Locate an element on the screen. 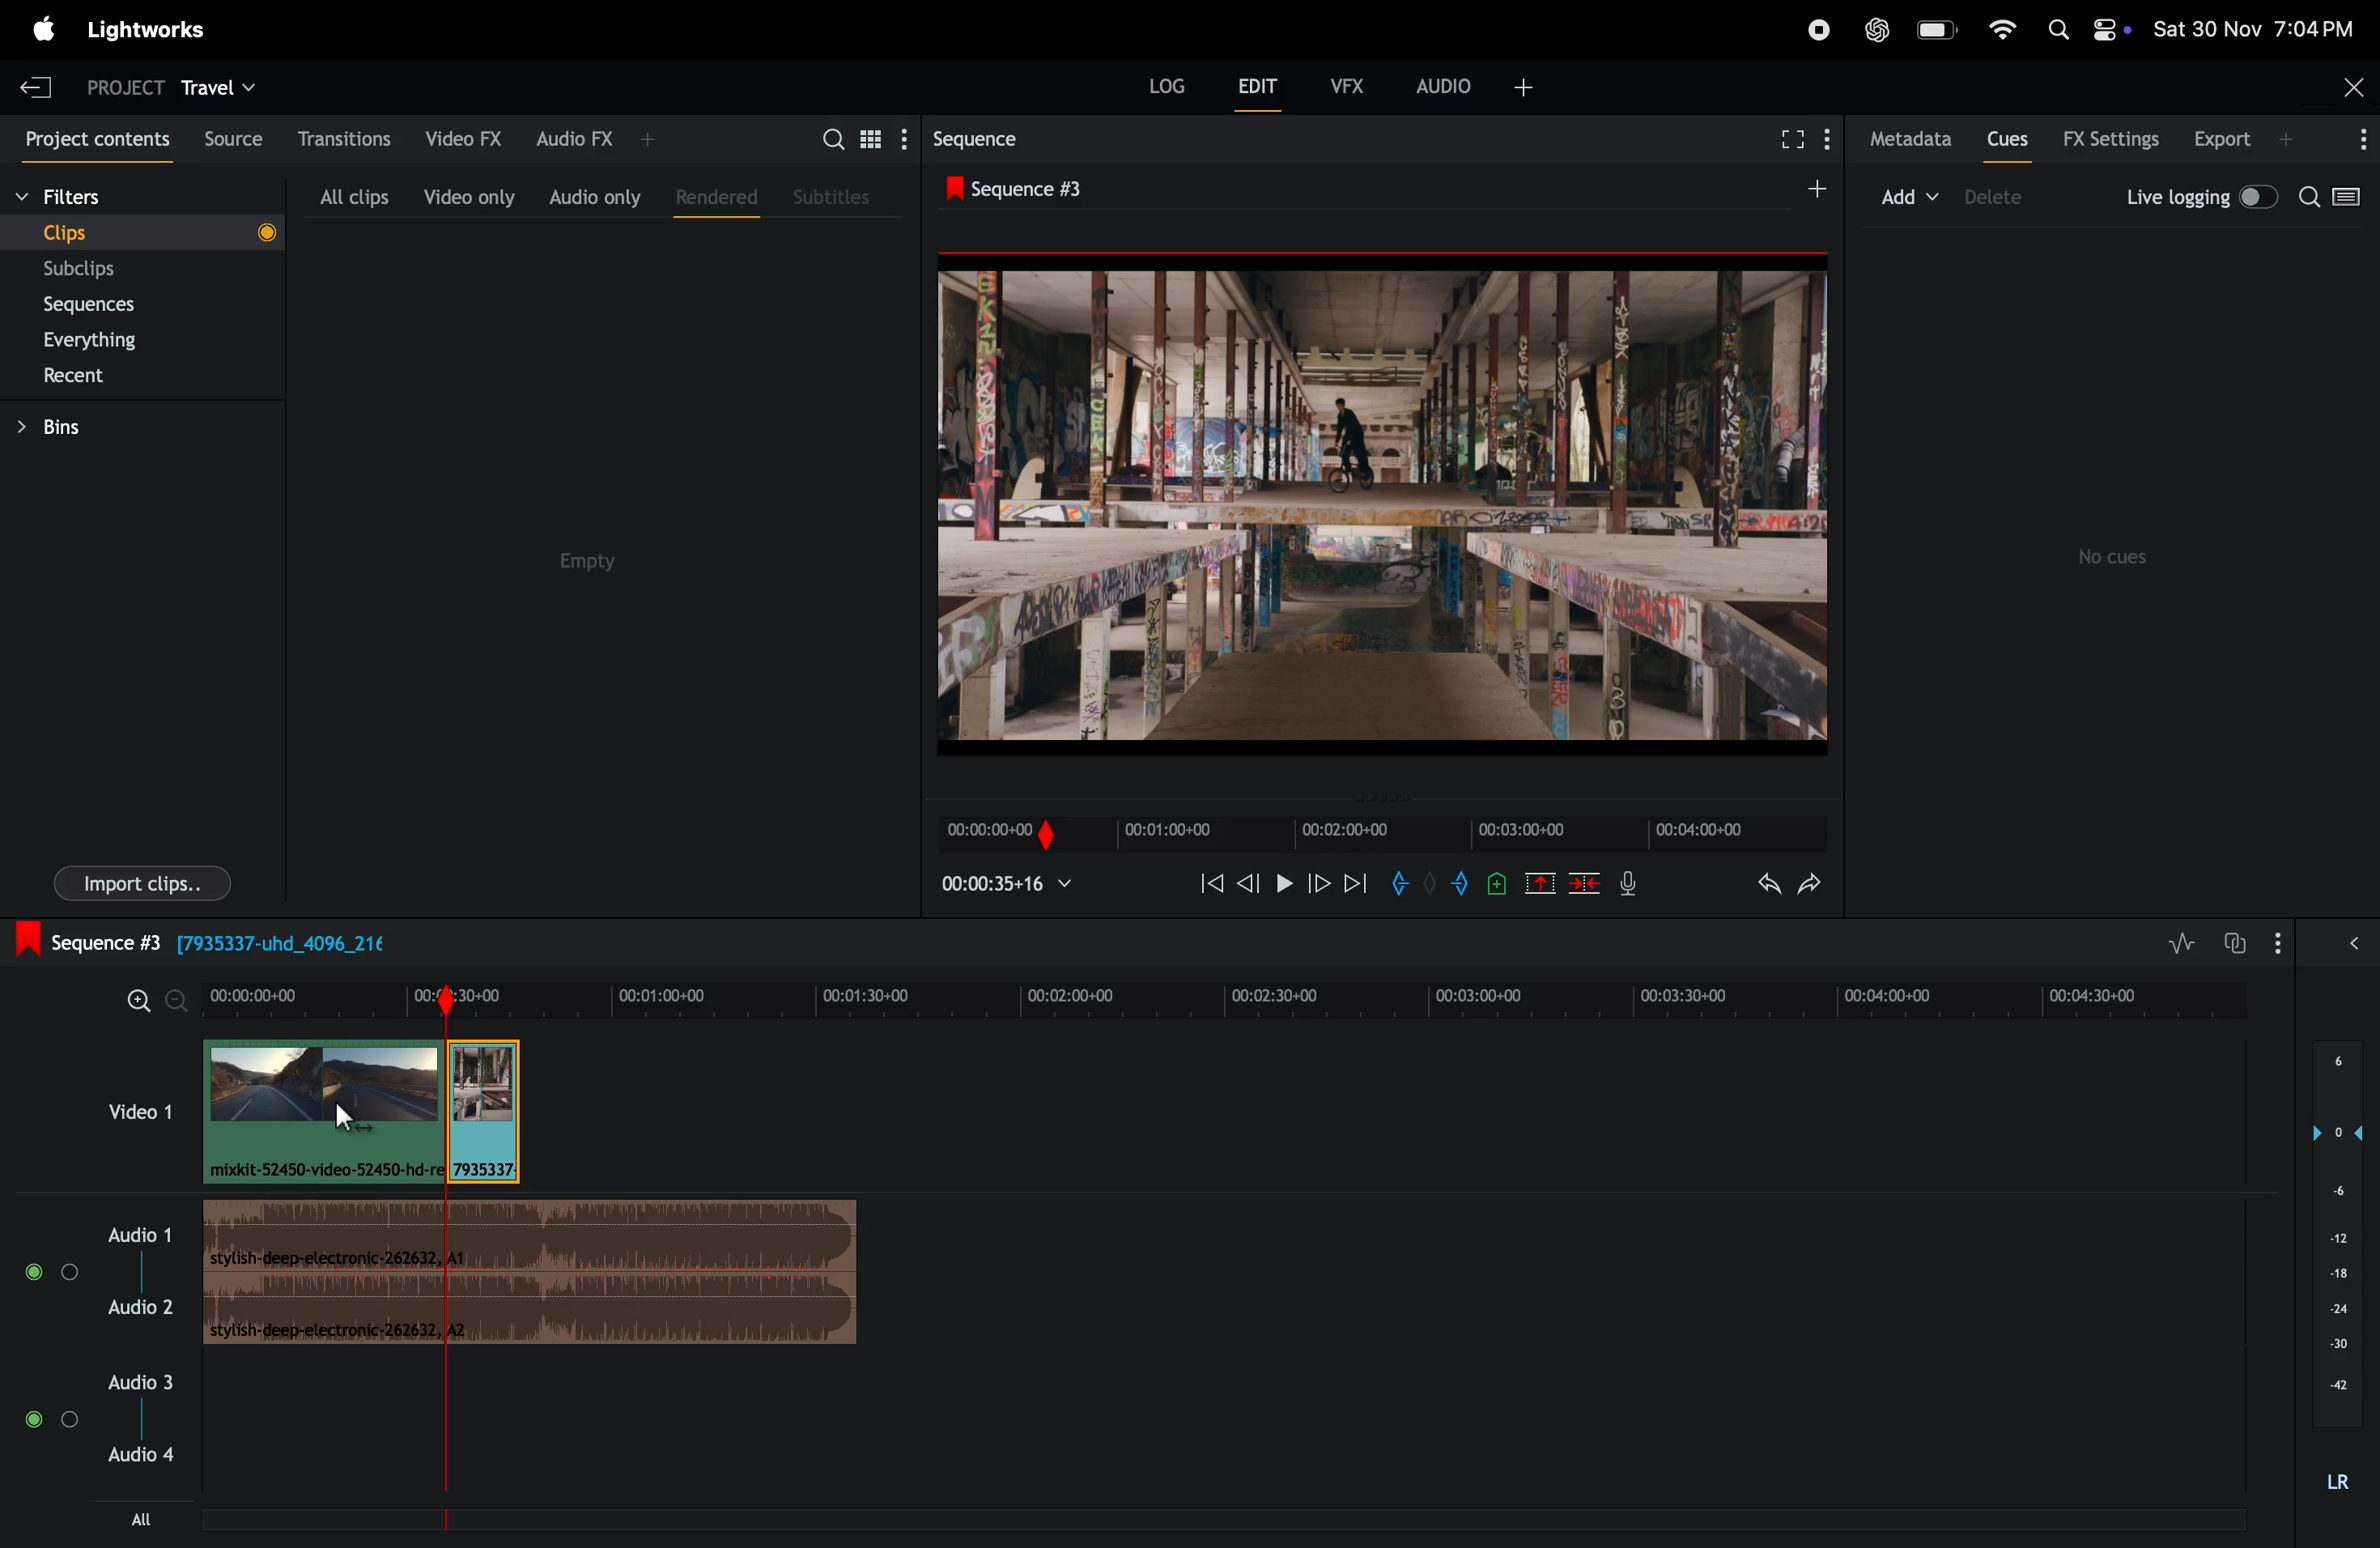 Image resolution: width=2380 pixels, height=1548 pixels. sequence is located at coordinates (976, 136).